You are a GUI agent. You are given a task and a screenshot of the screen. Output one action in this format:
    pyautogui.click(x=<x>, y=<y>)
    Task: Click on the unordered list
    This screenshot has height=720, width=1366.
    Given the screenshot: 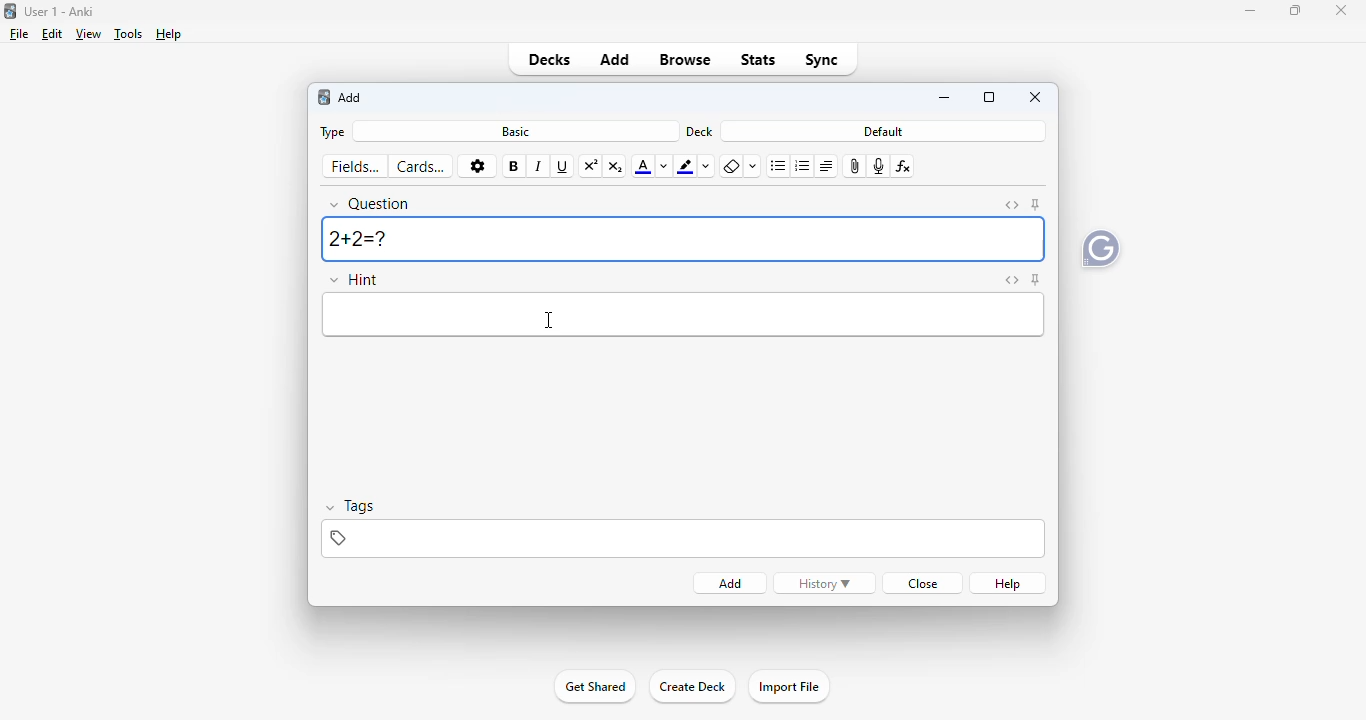 What is the action you would take?
    pyautogui.click(x=778, y=167)
    